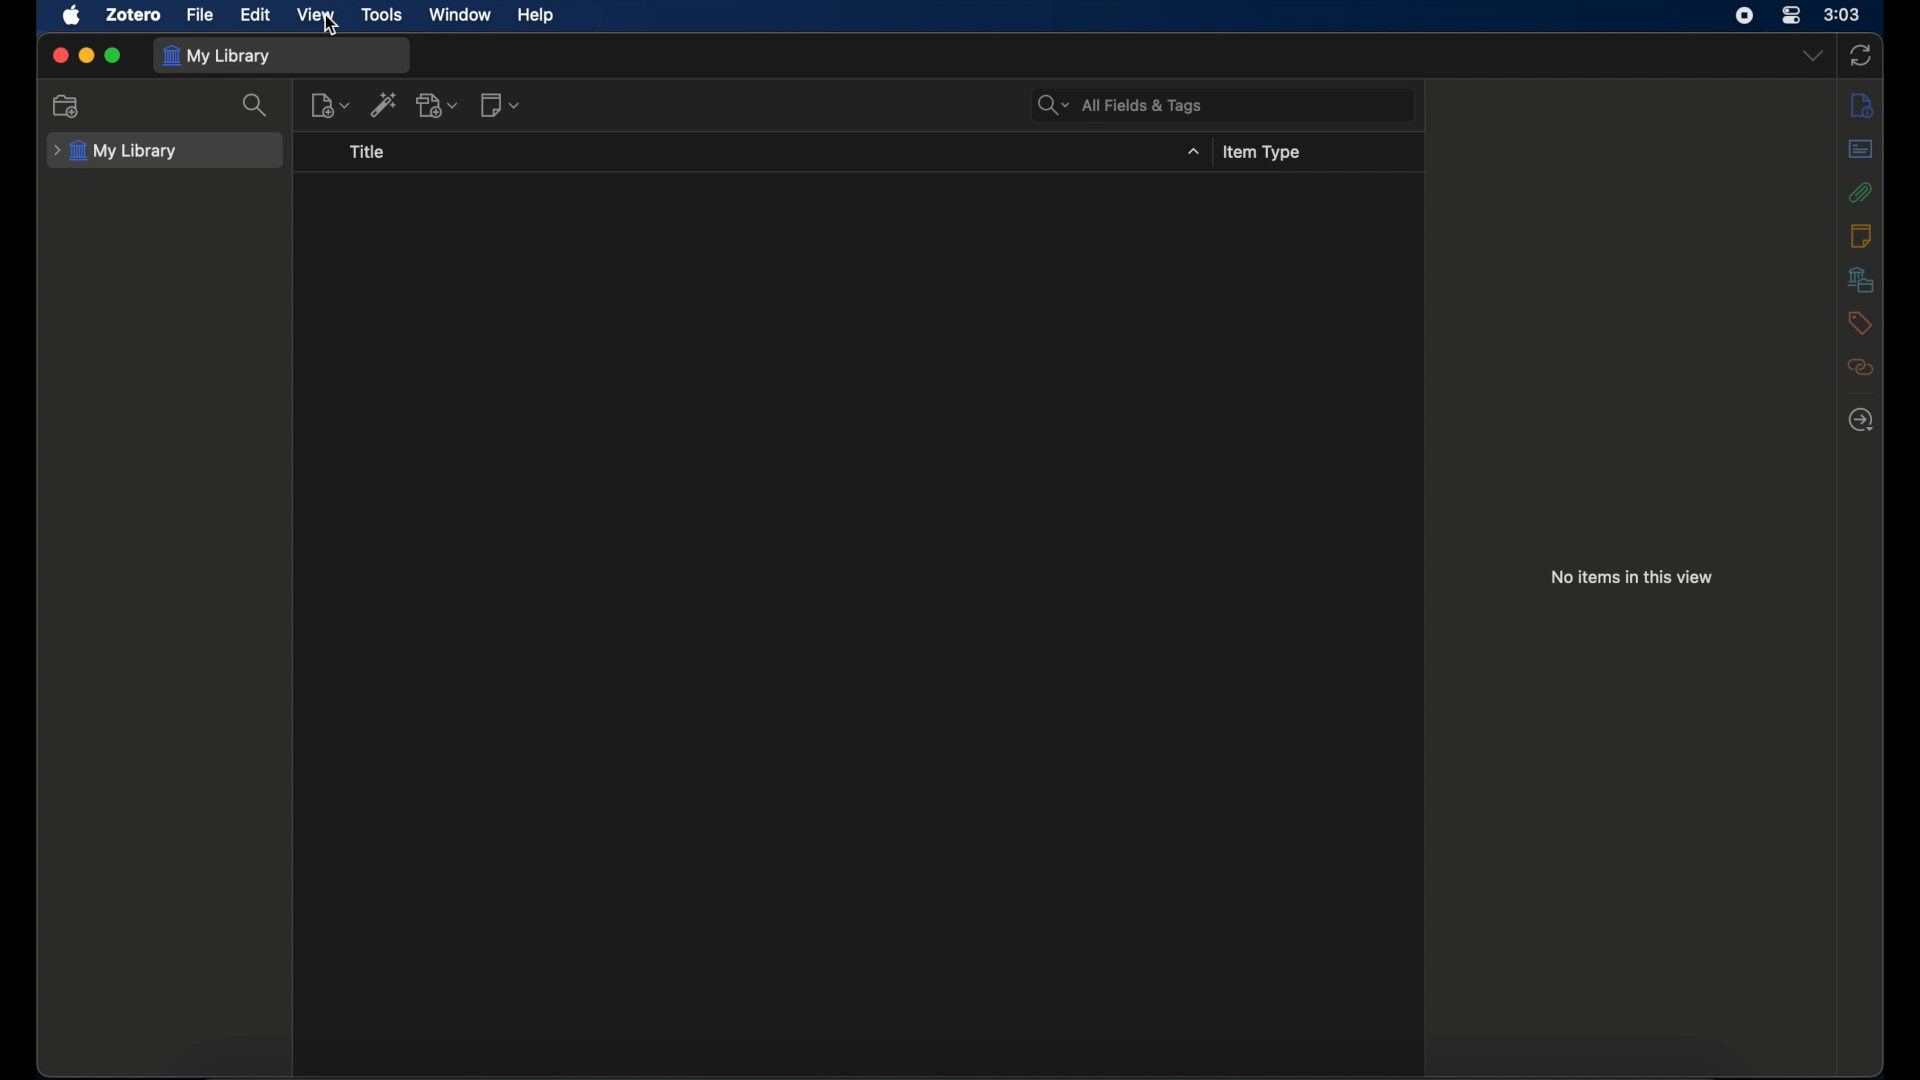  Describe the element at coordinates (1790, 15) in the screenshot. I see `control center` at that location.